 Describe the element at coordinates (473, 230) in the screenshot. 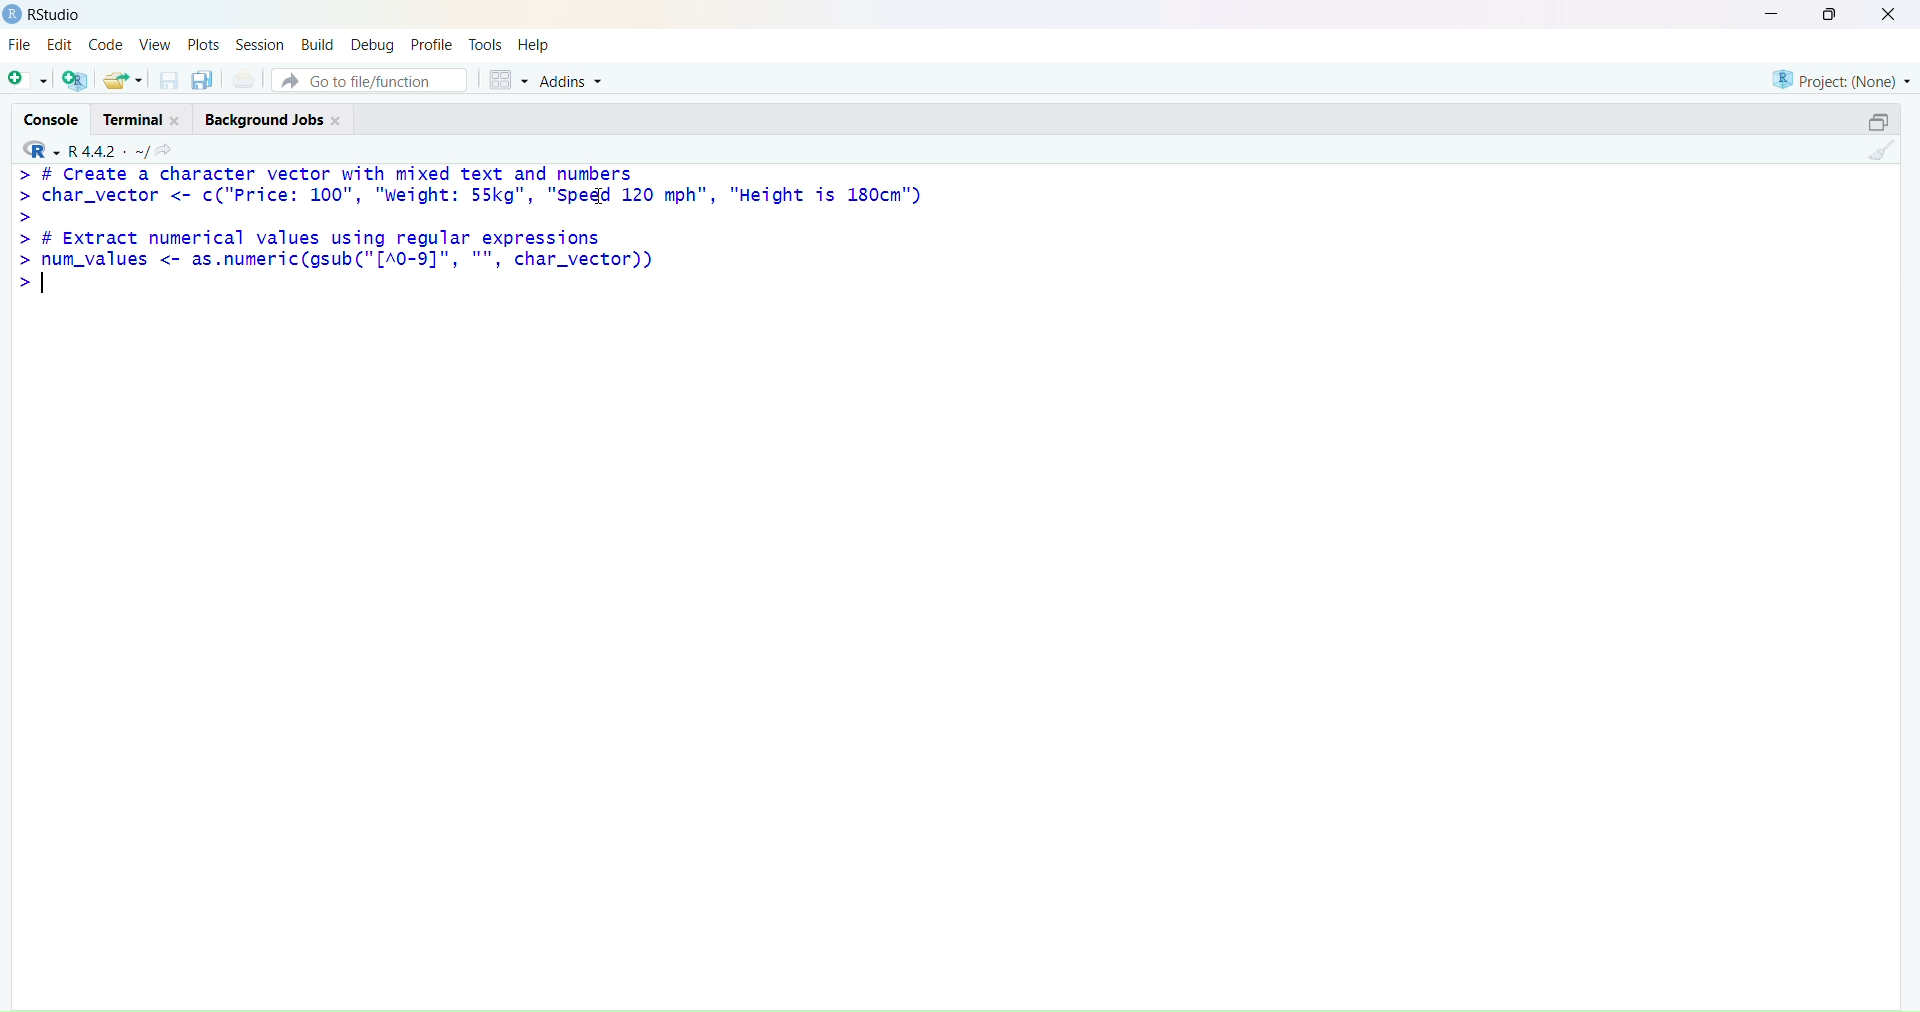

I see `> # Create a character vector with mixed text and numberschar_vector <- c("Price: 100", "weight: 55kg", "Speed 120 mph", "Height is 180cm")# Extract numerical values using regular expressionsnum_values <- as.numeric(gsub("[A0-9]", "", char_vector))>` at that location.